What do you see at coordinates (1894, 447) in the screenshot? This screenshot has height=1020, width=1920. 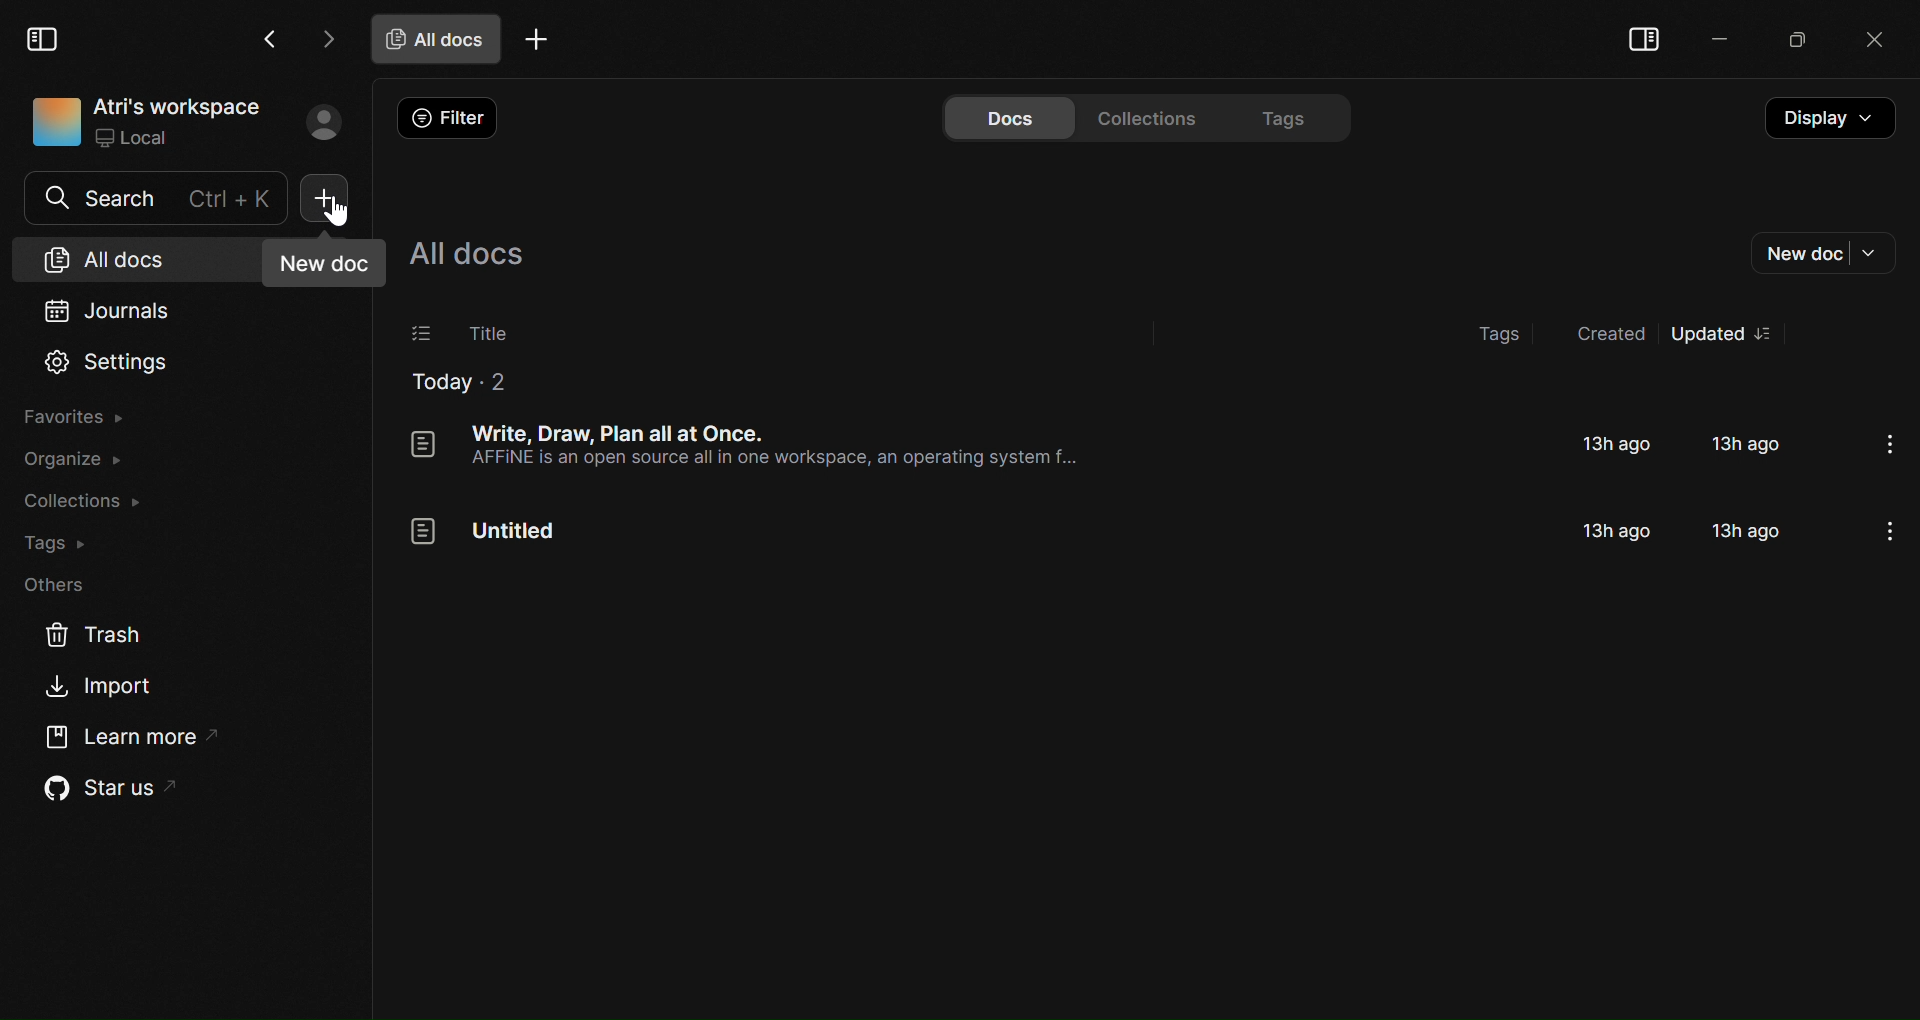 I see `options` at bounding box center [1894, 447].